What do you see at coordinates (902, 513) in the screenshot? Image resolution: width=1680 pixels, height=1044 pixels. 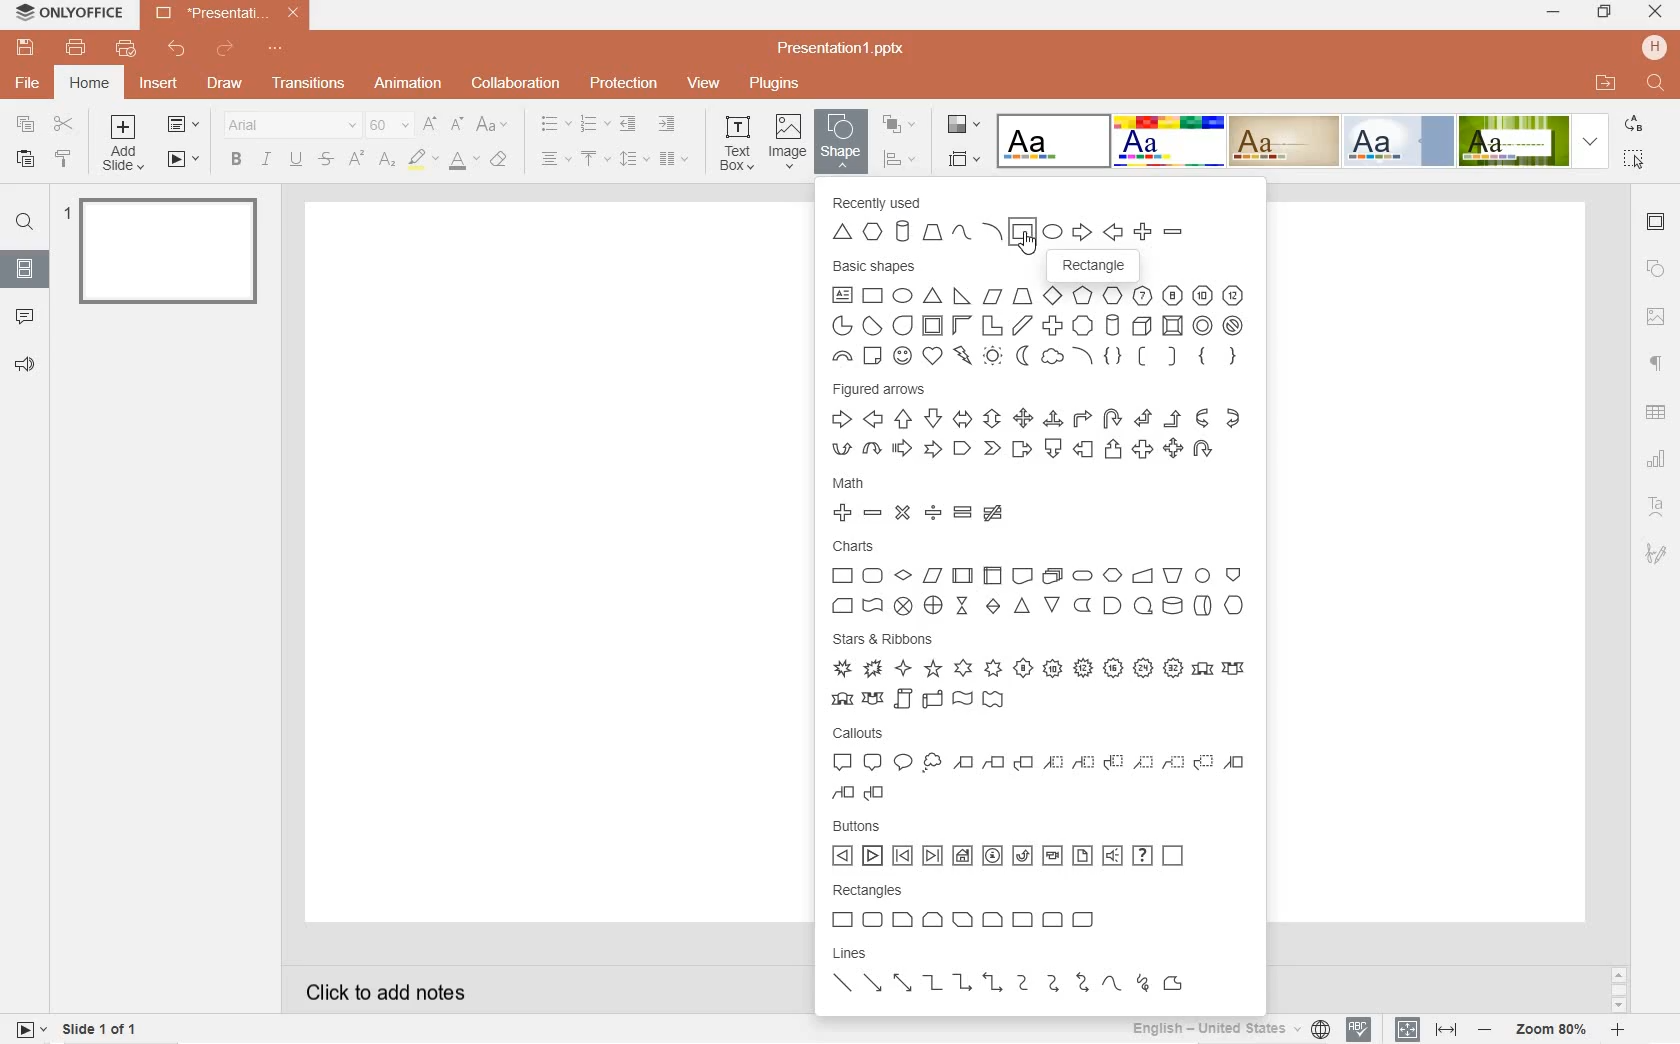 I see `Multiply` at bounding box center [902, 513].